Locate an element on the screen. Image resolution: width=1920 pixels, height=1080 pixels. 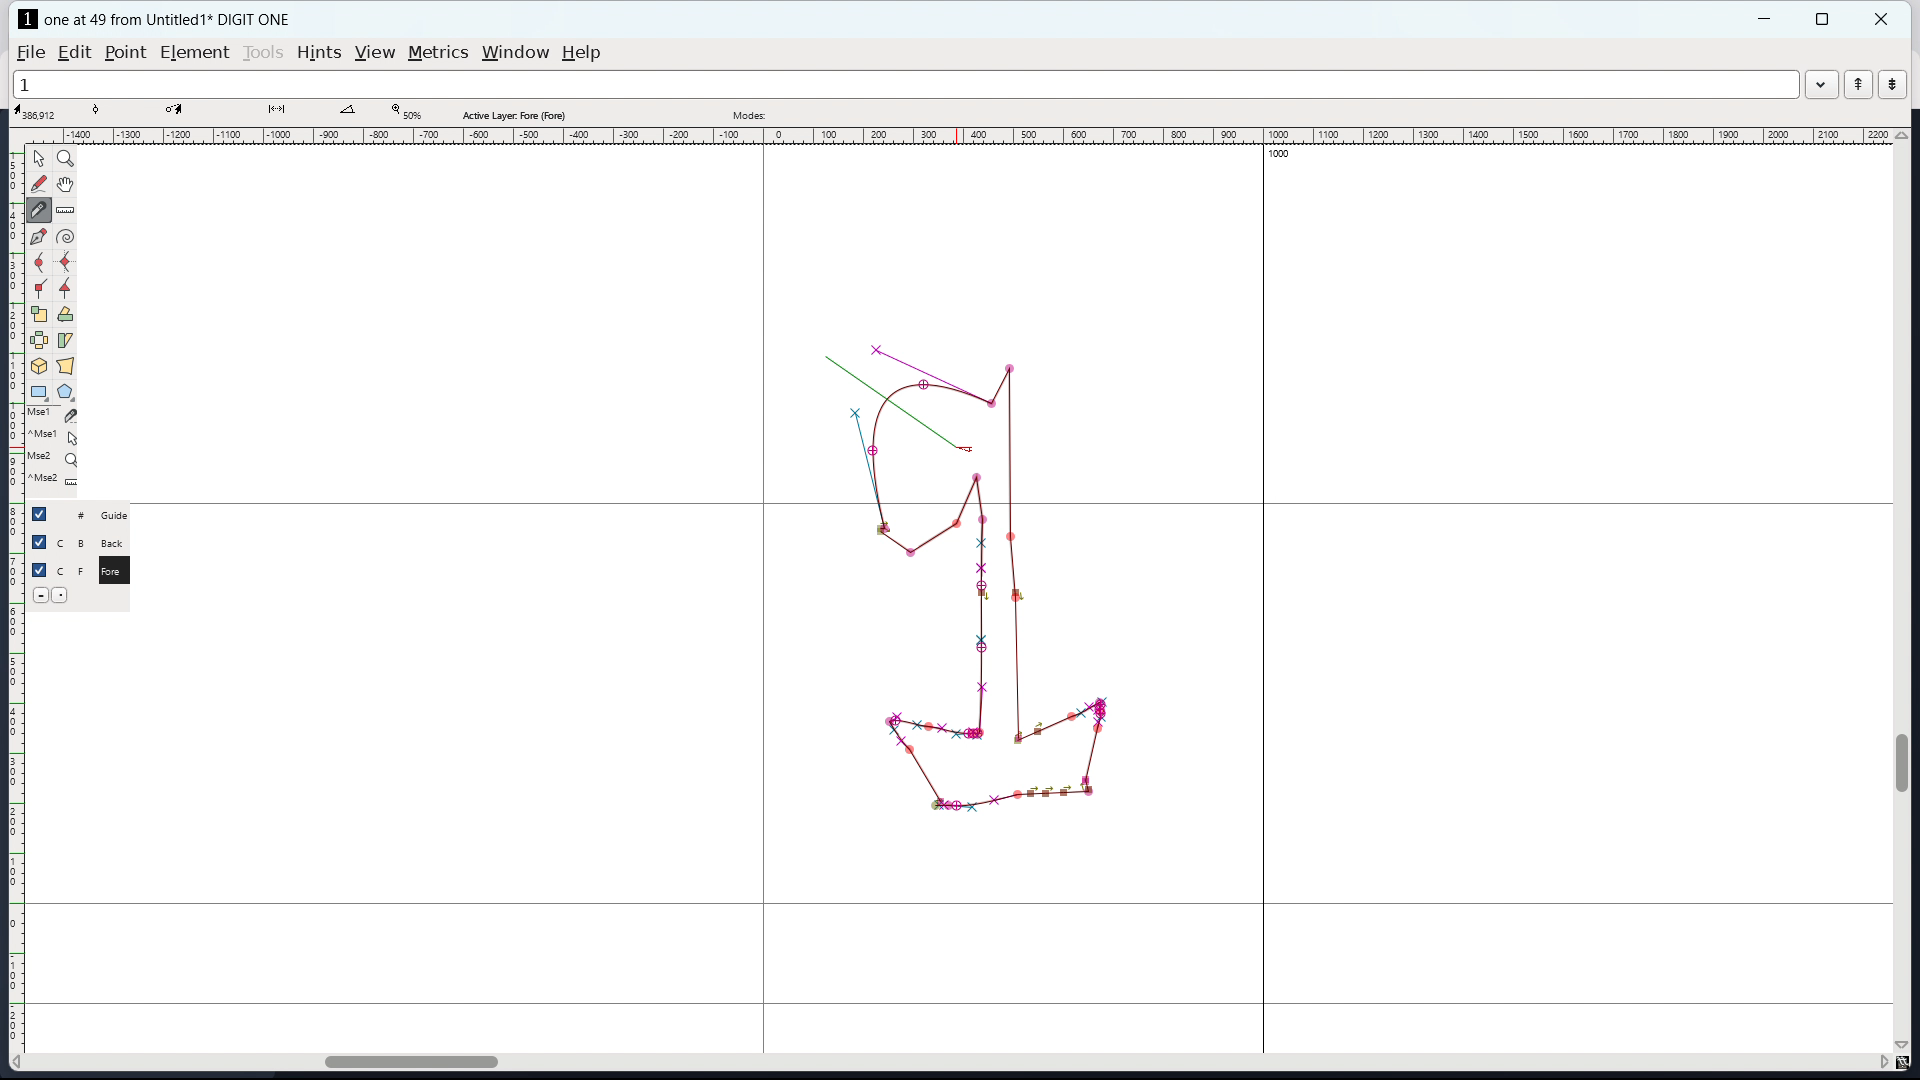
scale selection is located at coordinates (38, 314).